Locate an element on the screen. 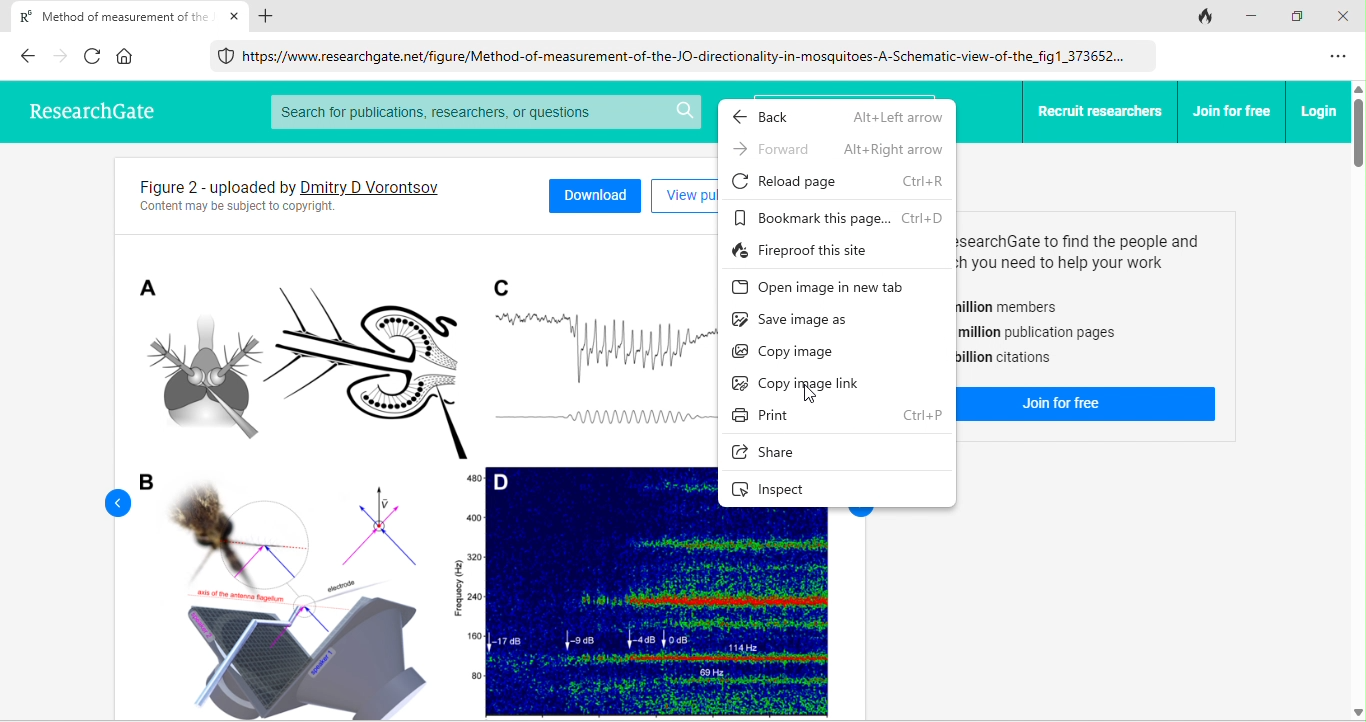 The image size is (1366, 722). minimize is located at coordinates (1255, 15).